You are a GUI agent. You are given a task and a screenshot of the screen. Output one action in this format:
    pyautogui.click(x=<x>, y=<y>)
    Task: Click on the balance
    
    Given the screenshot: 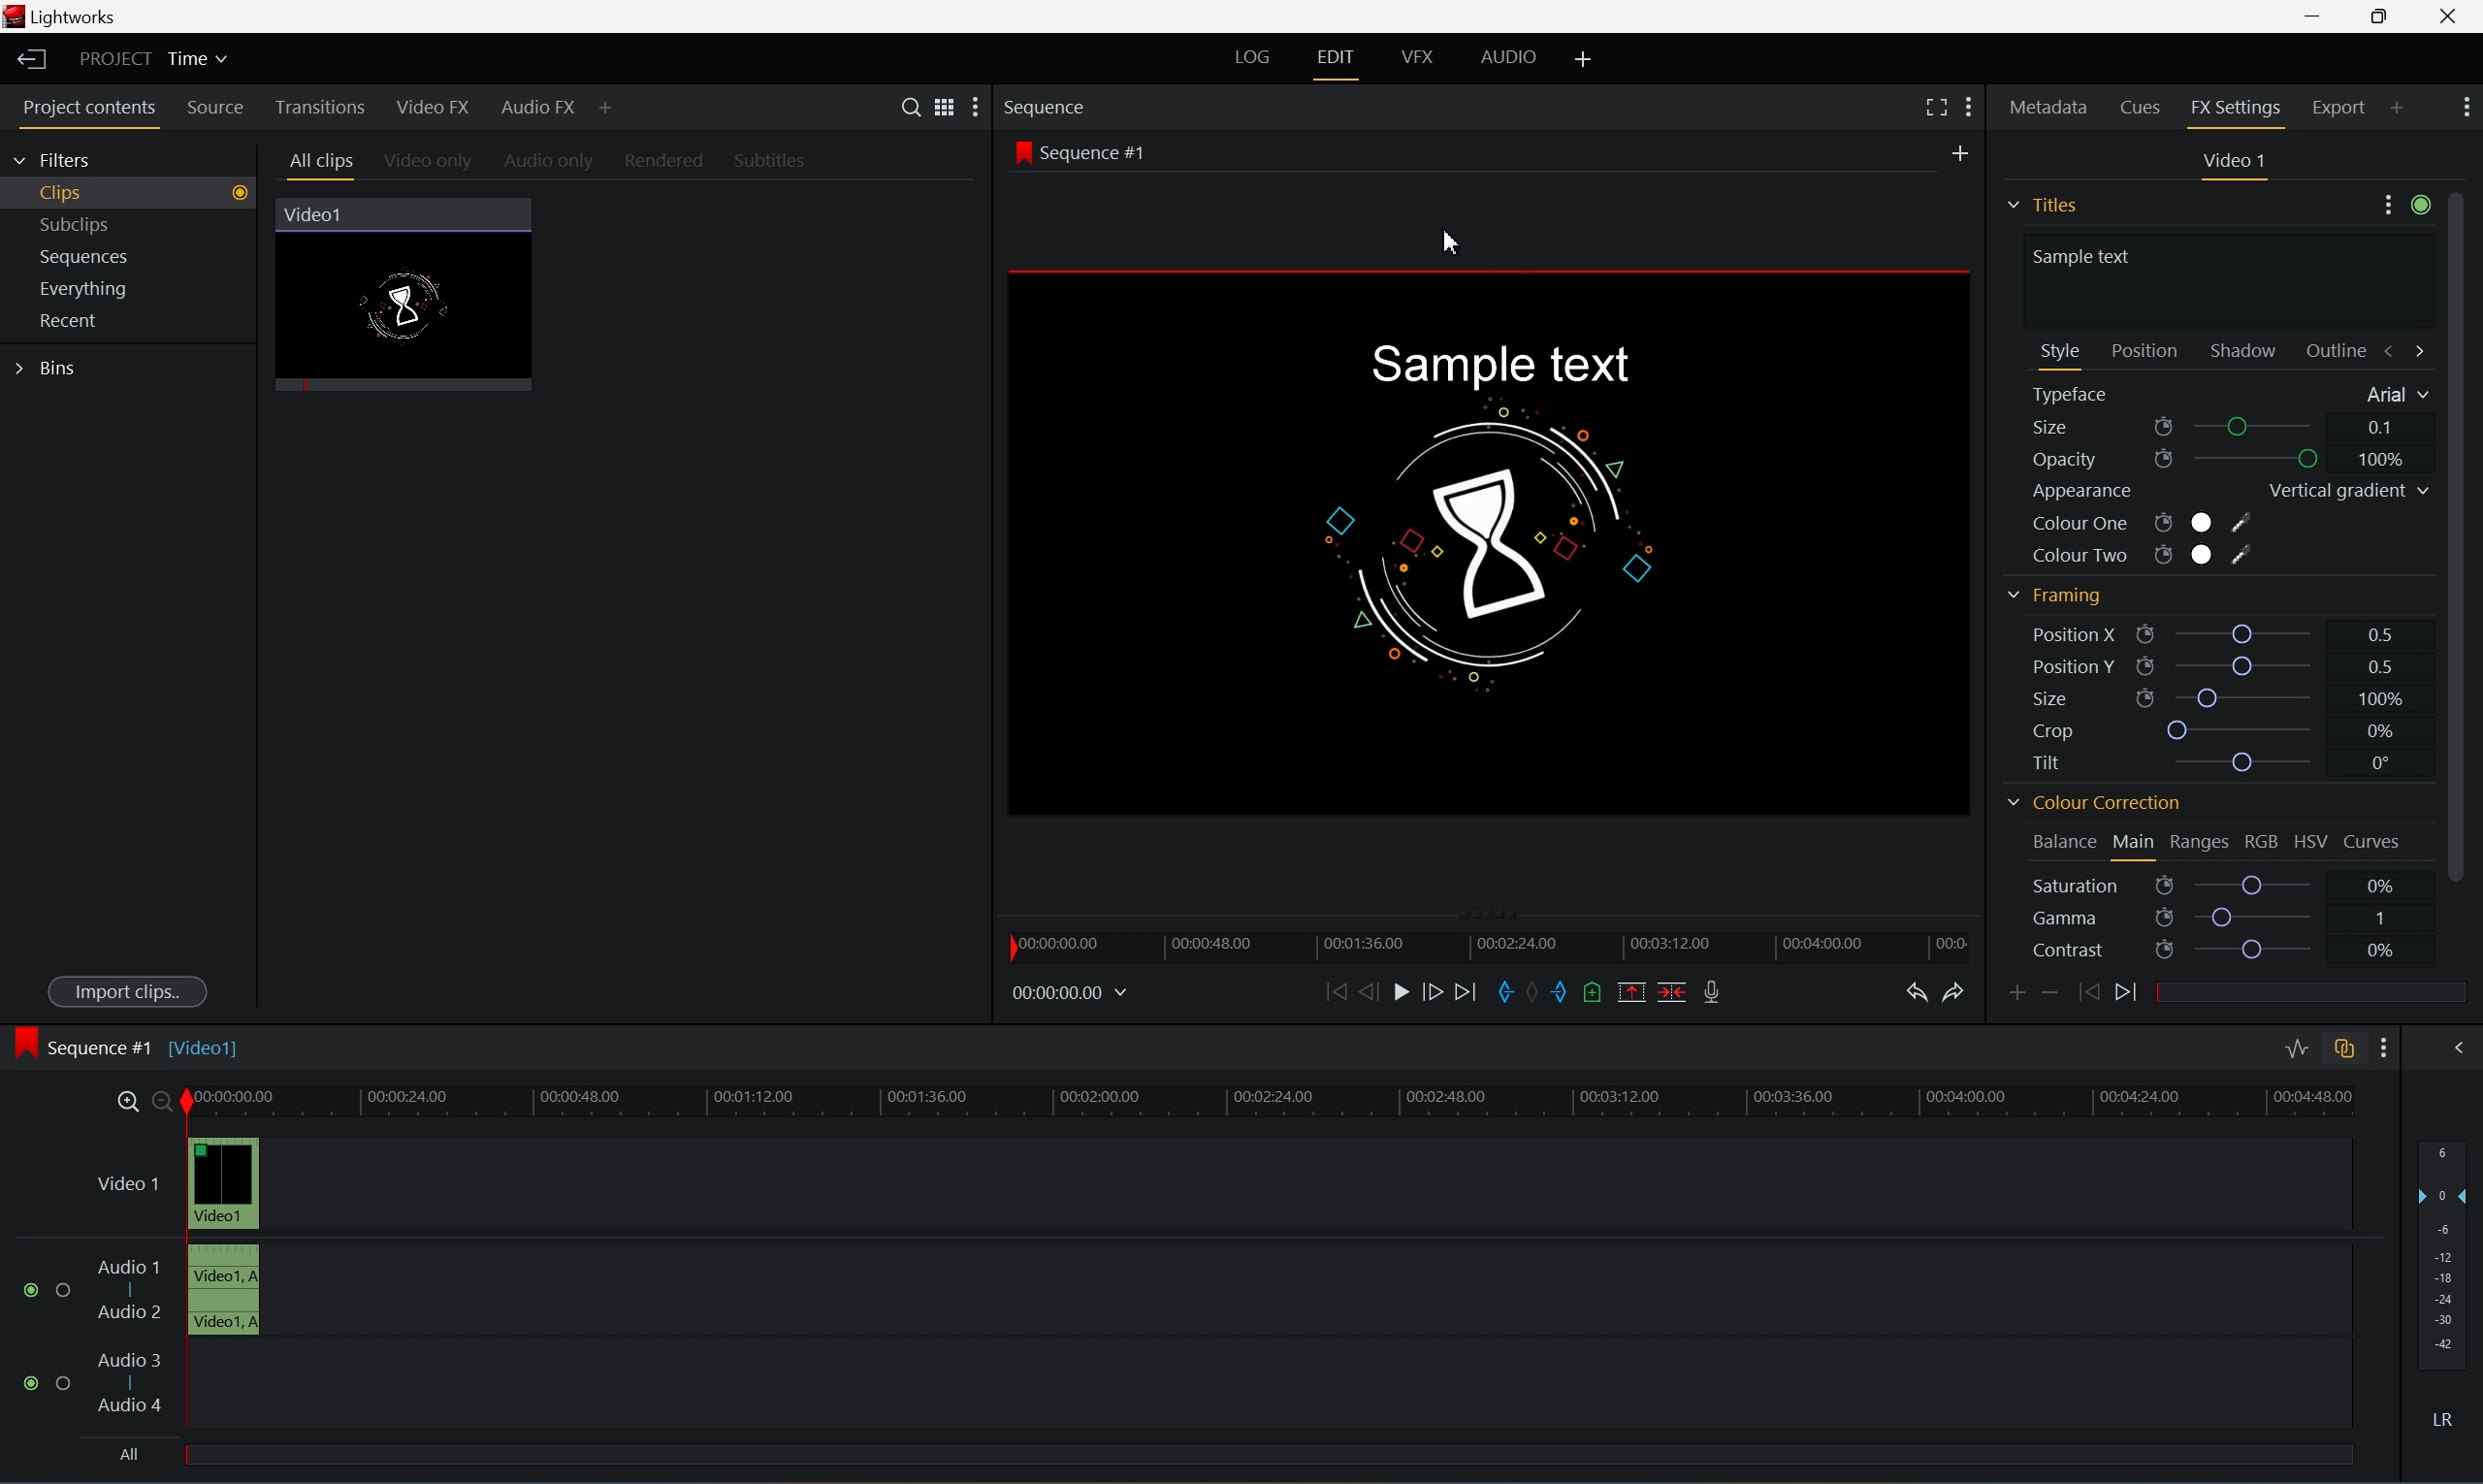 What is the action you would take?
    pyautogui.click(x=2056, y=838)
    